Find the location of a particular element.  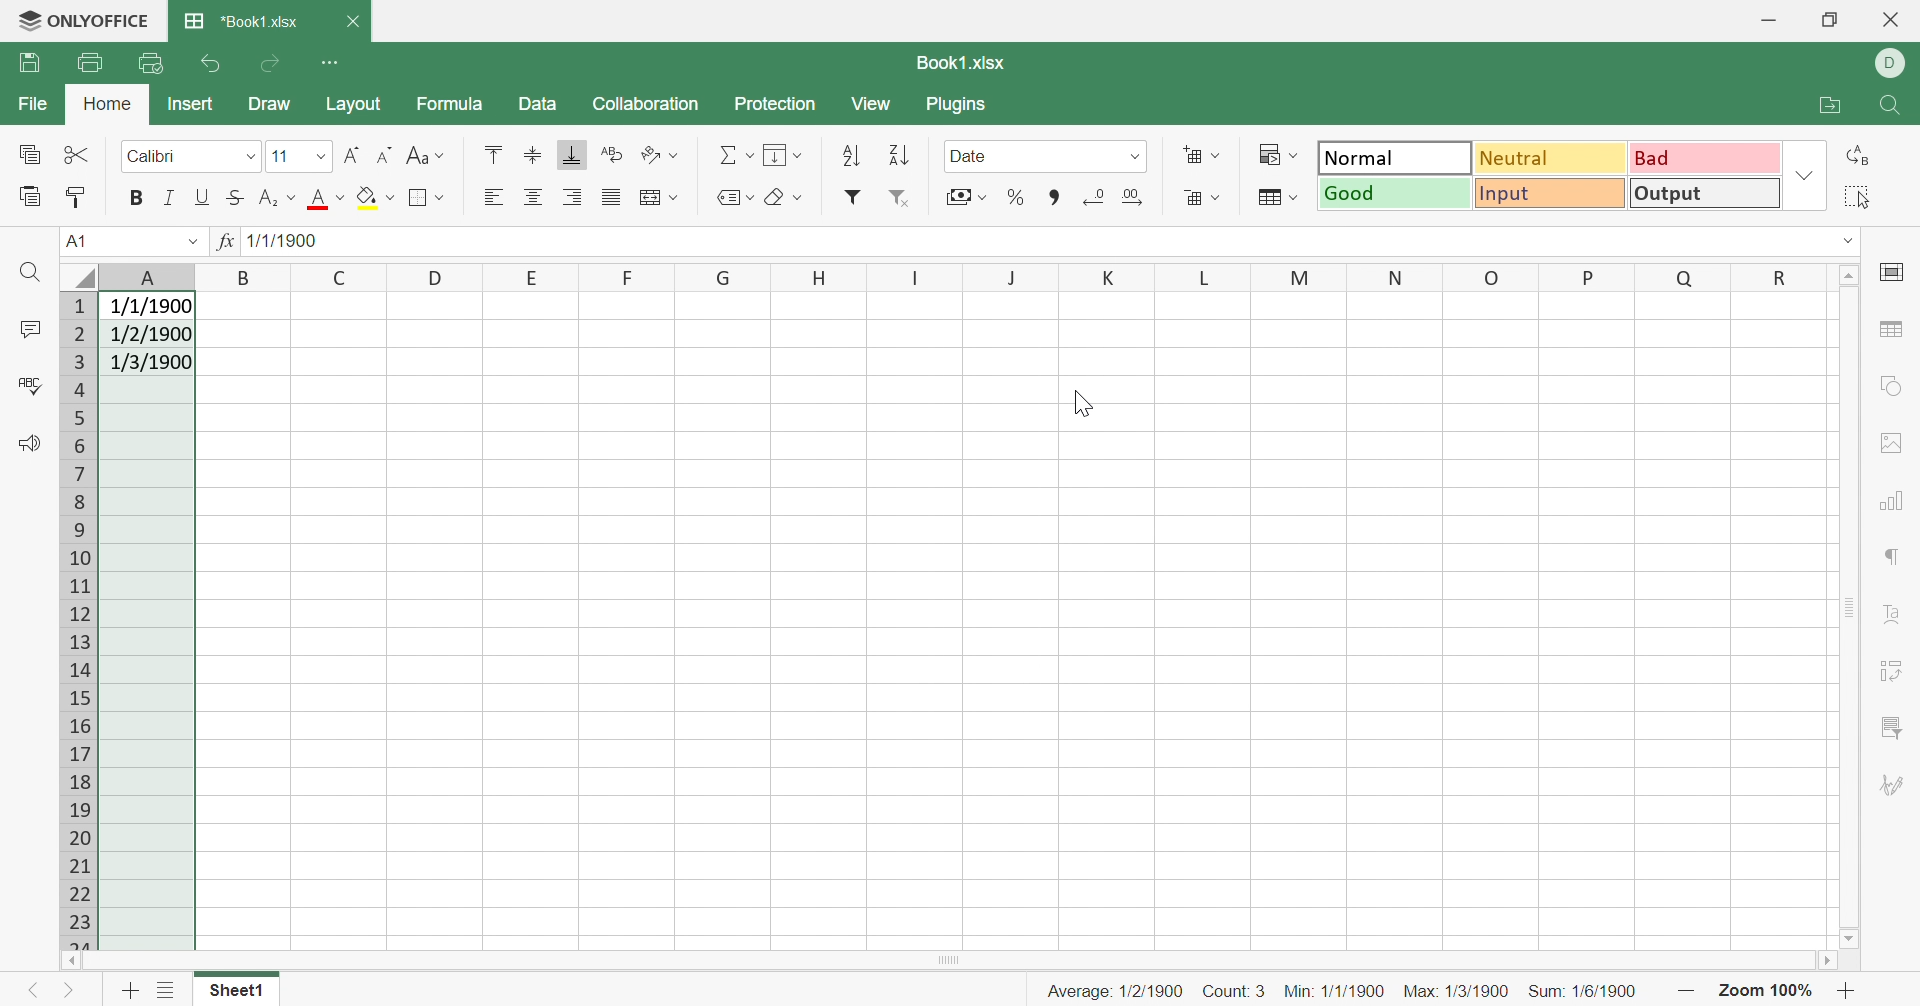

Subscript is located at coordinates (276, 198).